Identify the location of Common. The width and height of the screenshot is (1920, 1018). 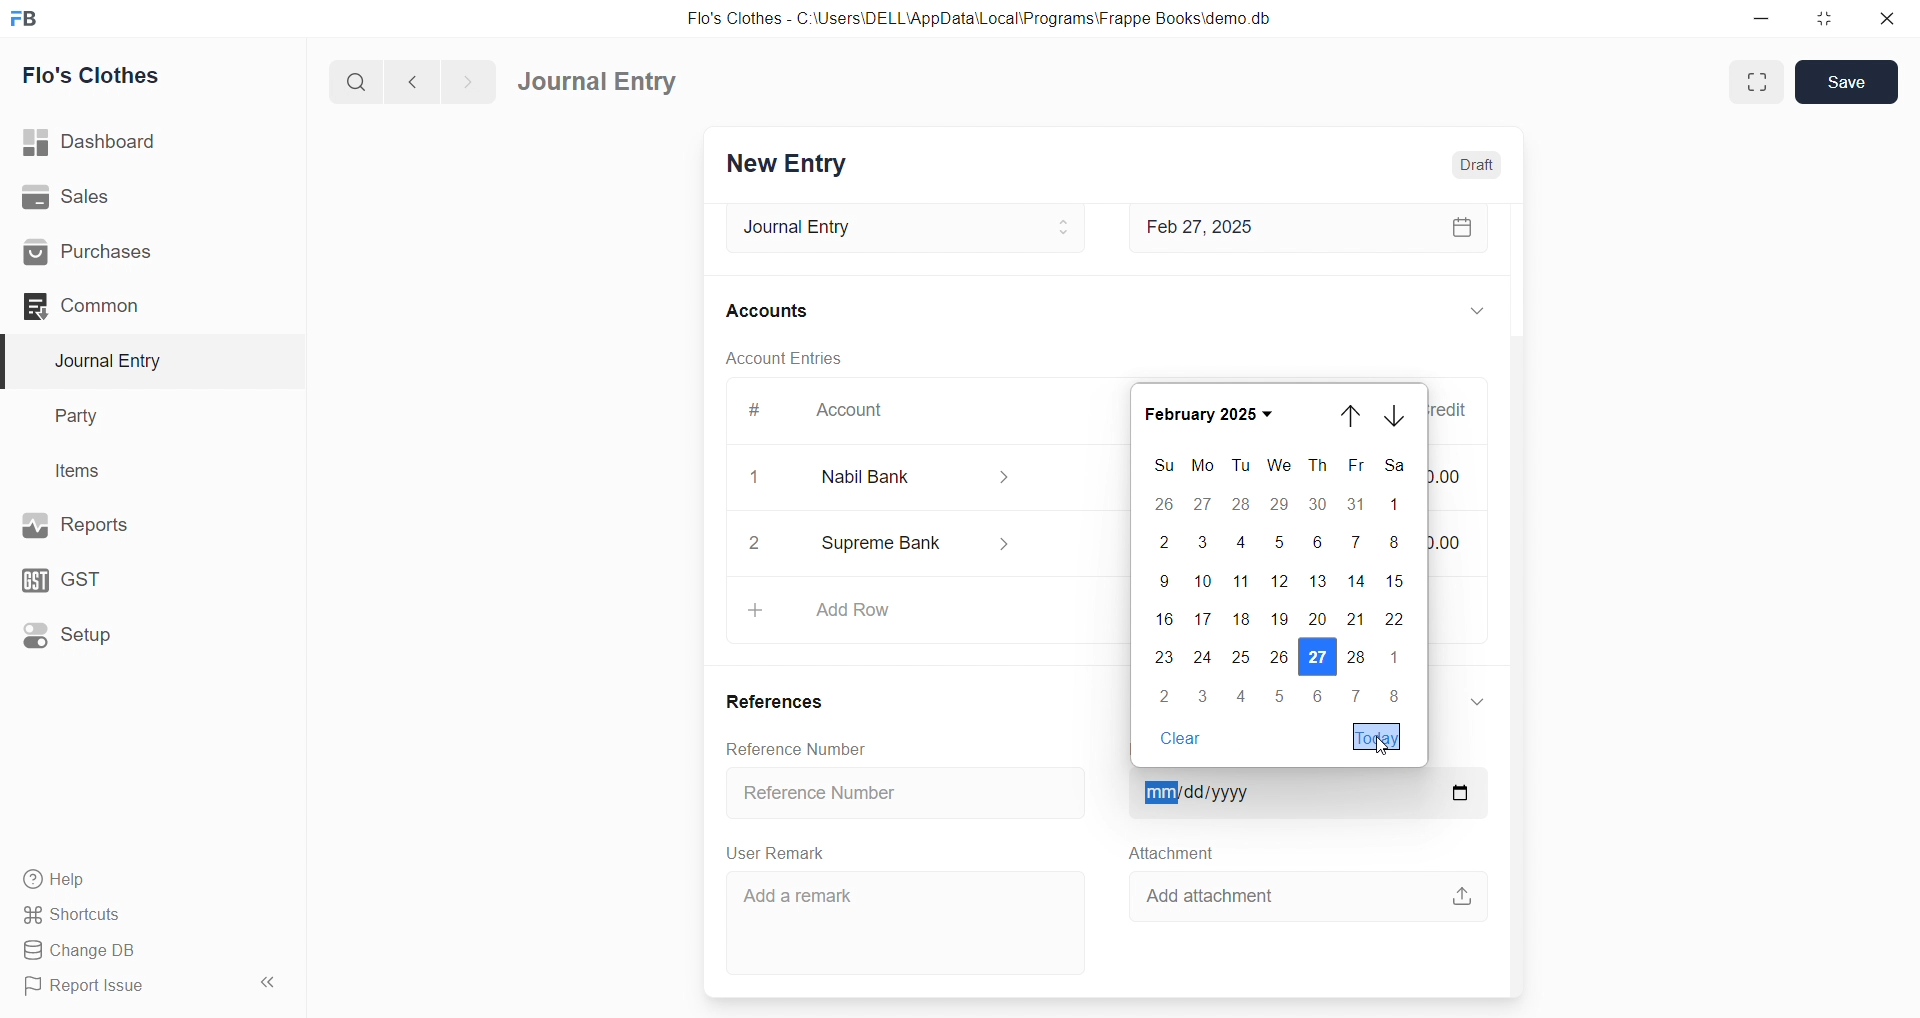
(120, 307).